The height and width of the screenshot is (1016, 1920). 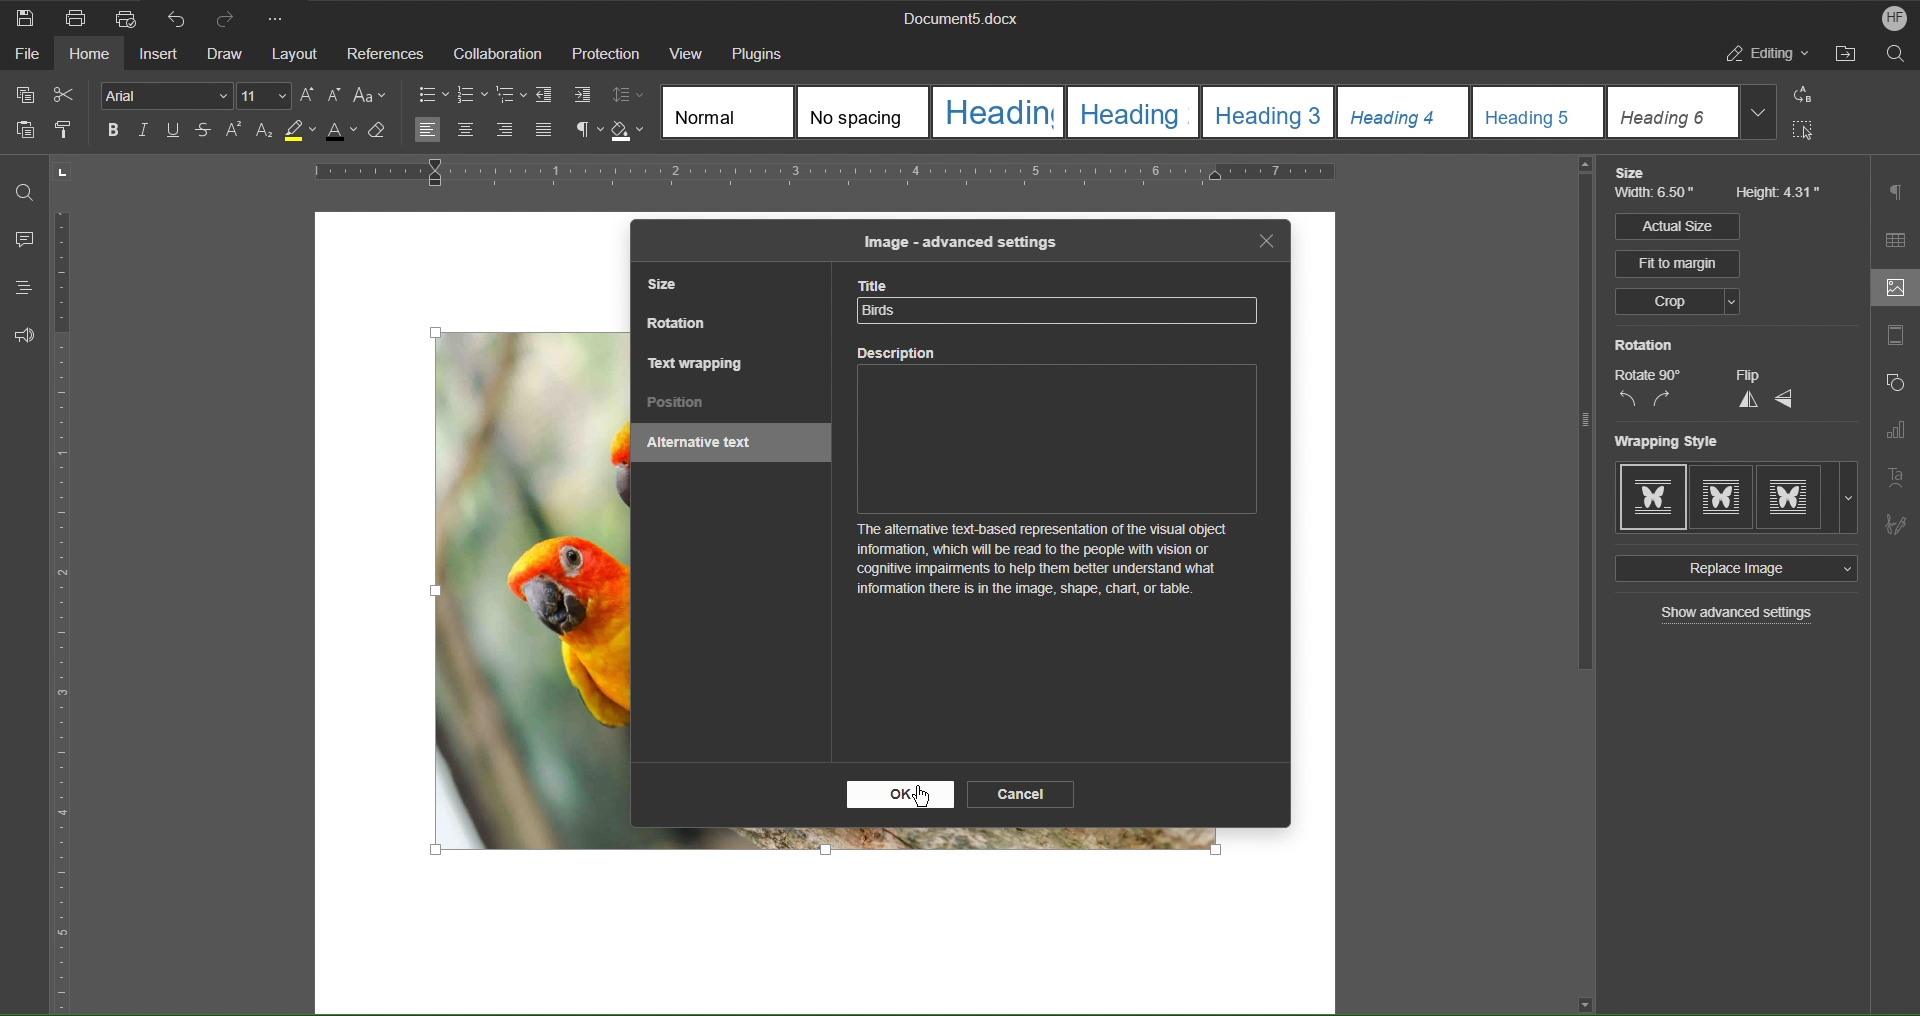 I want to click on Fit to margin, so click(x=1679, y=264).